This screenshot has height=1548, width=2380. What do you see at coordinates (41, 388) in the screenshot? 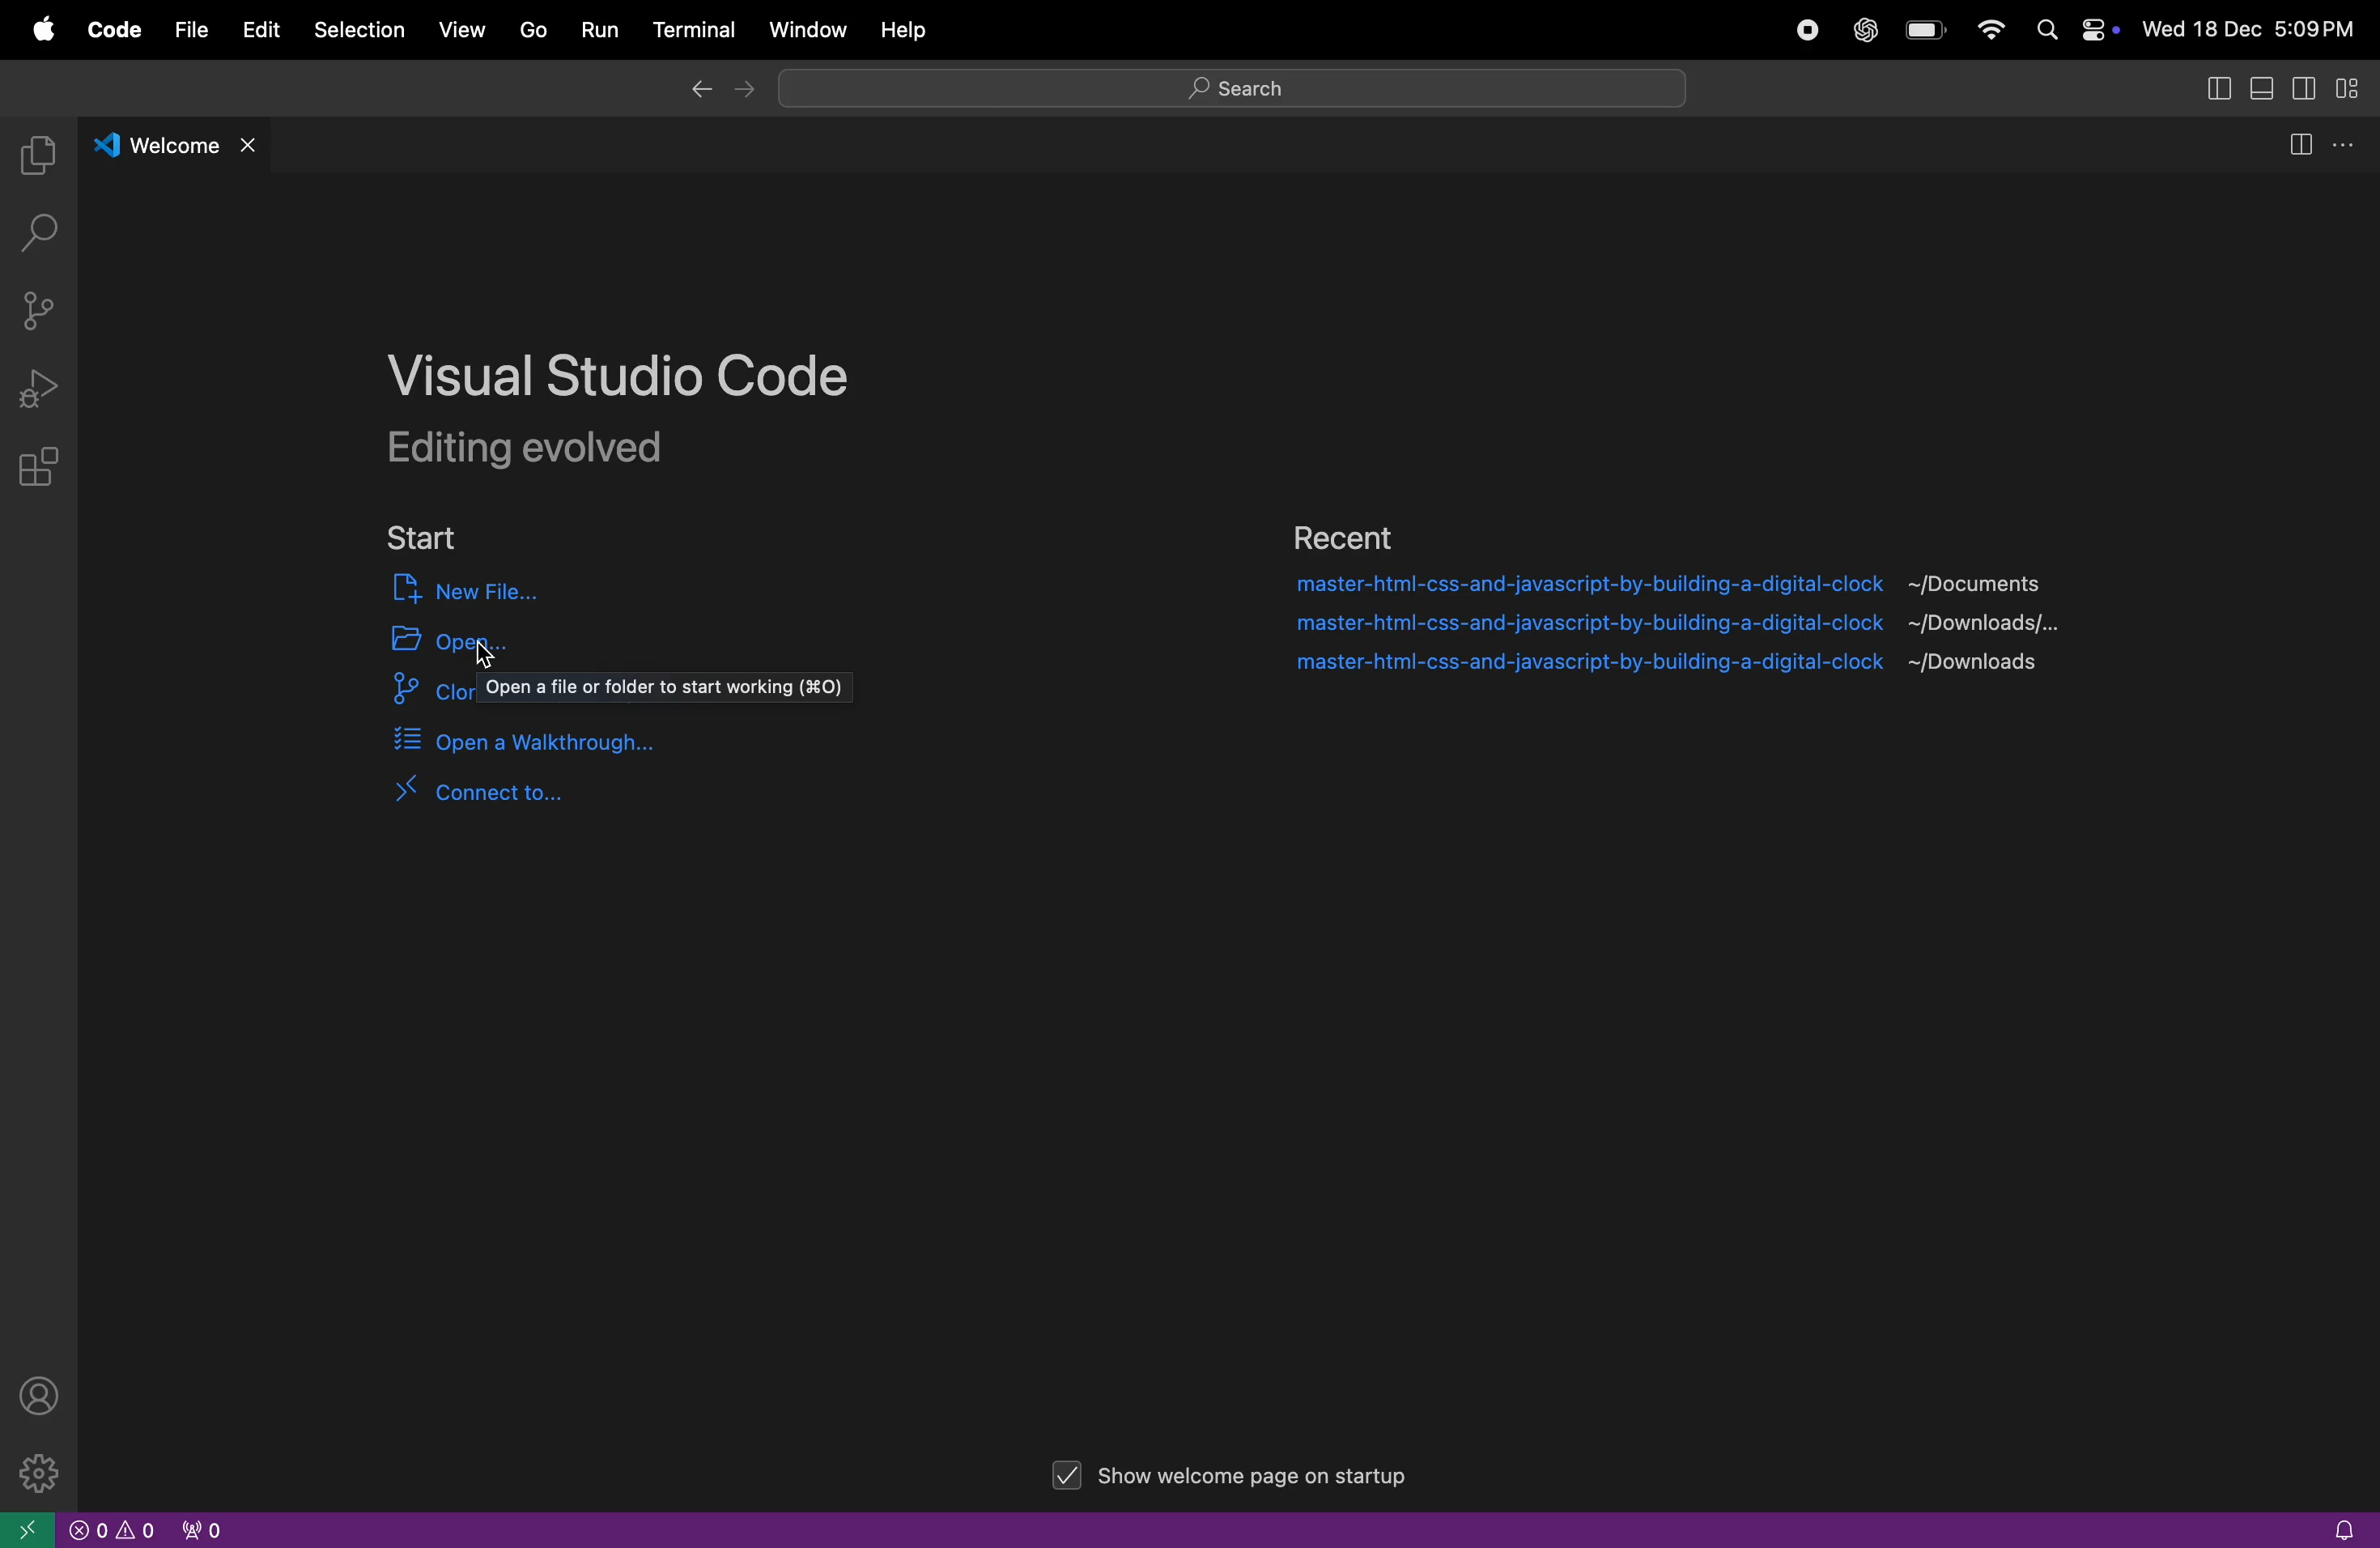
I see `run and debug` at bounding box center [41, 388].